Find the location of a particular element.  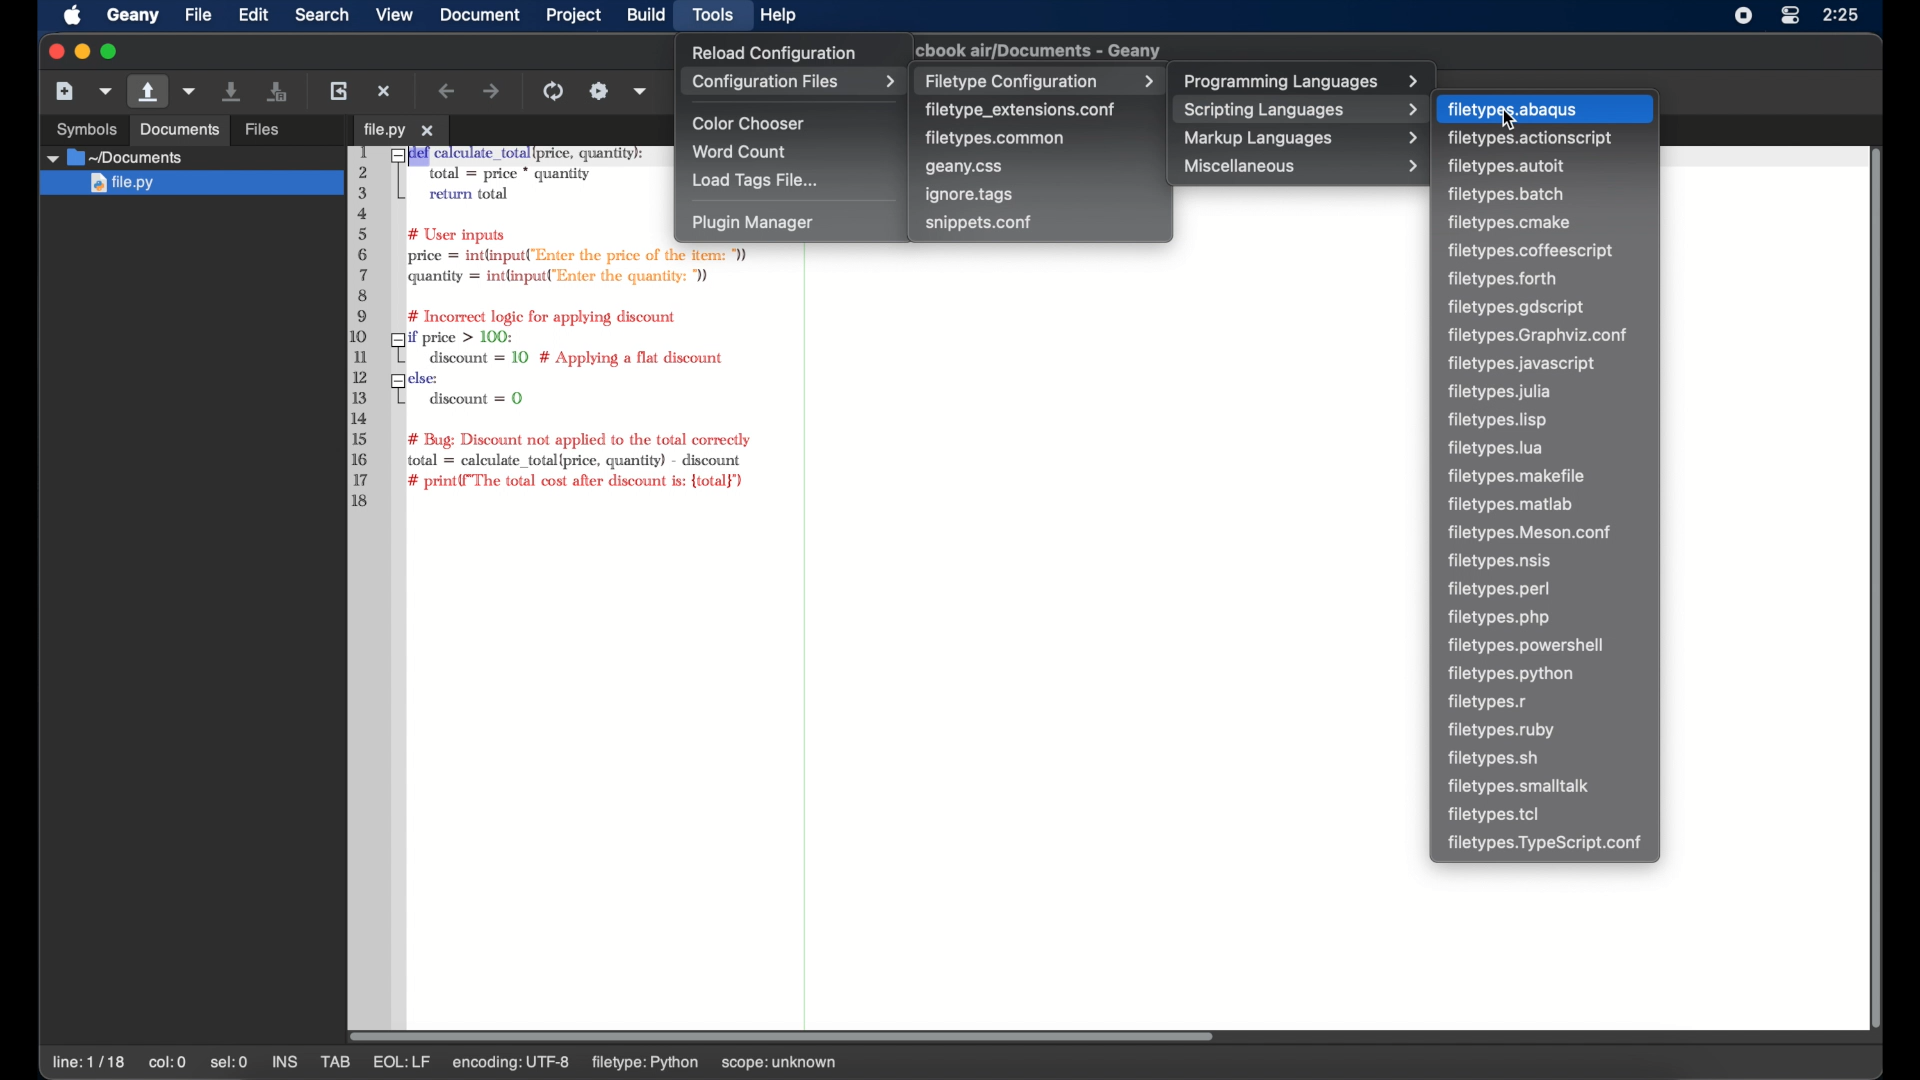

control center is located at coordinates (1790, 15).